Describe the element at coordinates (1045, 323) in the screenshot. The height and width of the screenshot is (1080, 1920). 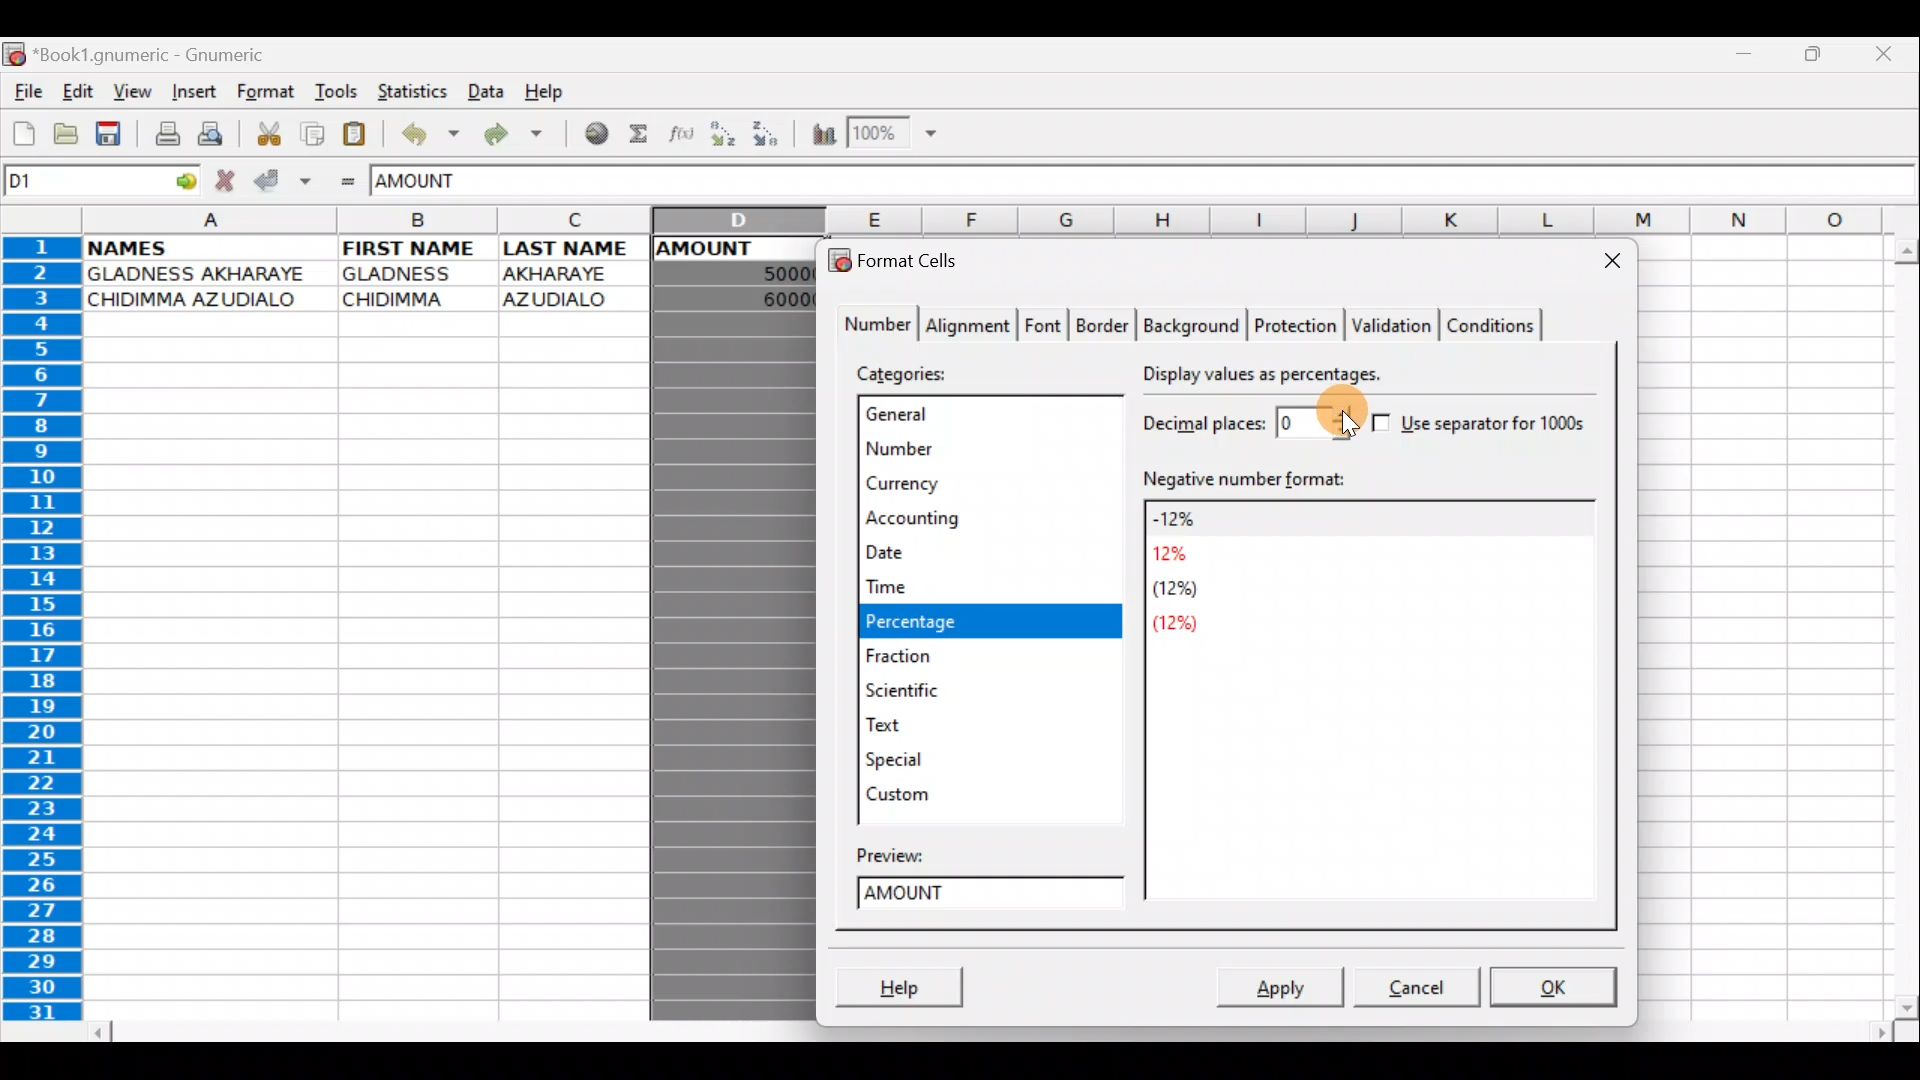
I see `Font` at that location.